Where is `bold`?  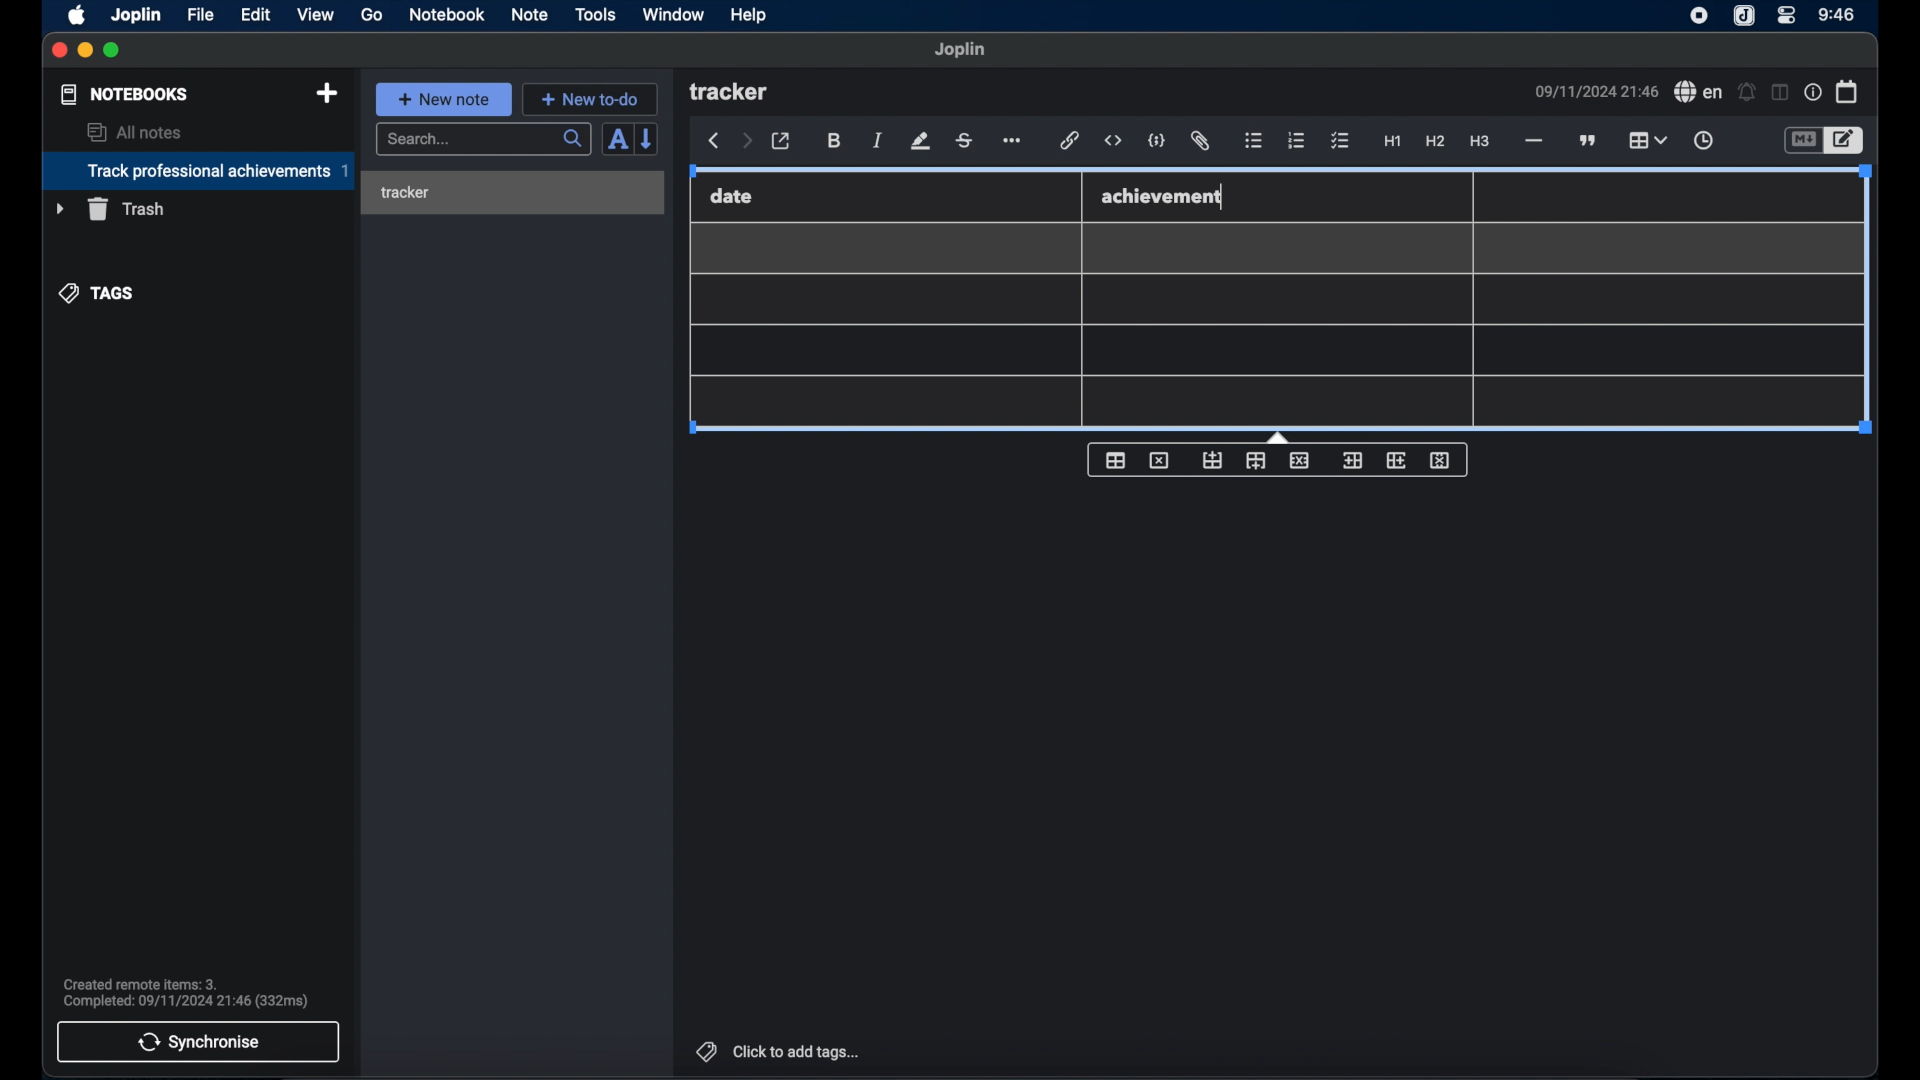 bold is located at coordinates (834, 141).